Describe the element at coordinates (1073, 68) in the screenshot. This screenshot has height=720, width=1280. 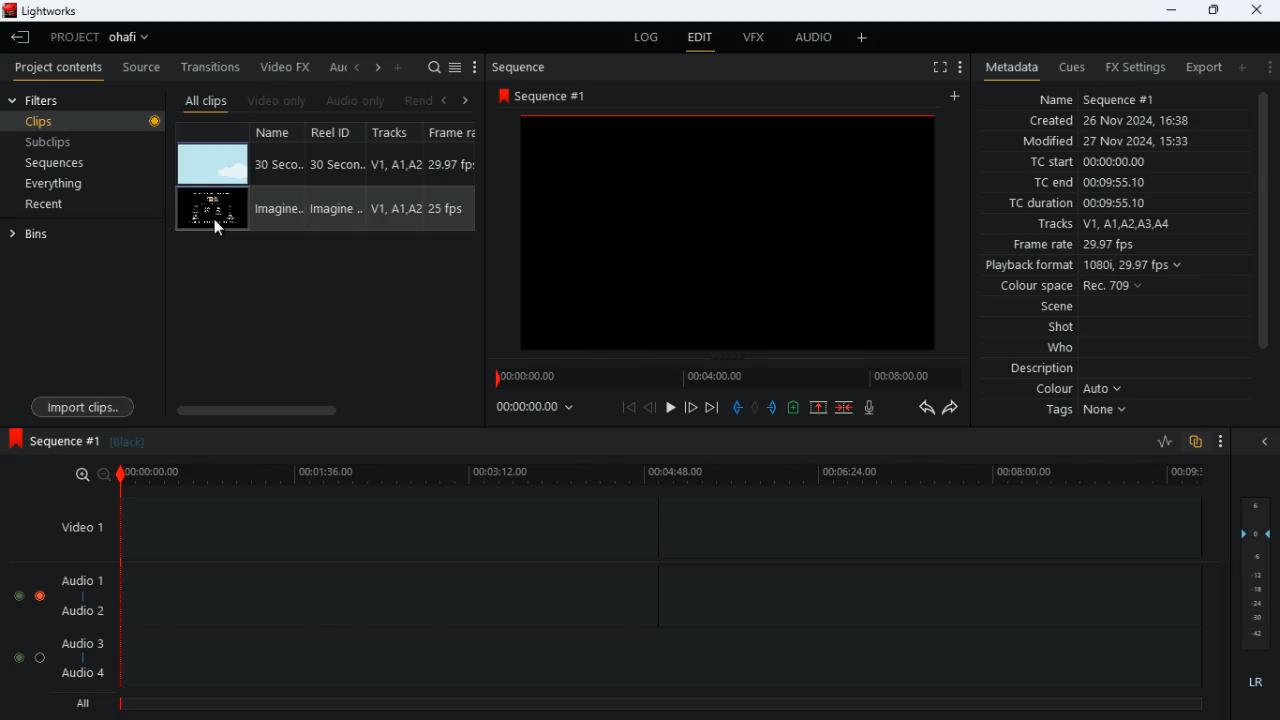
I see `cues` at that location.